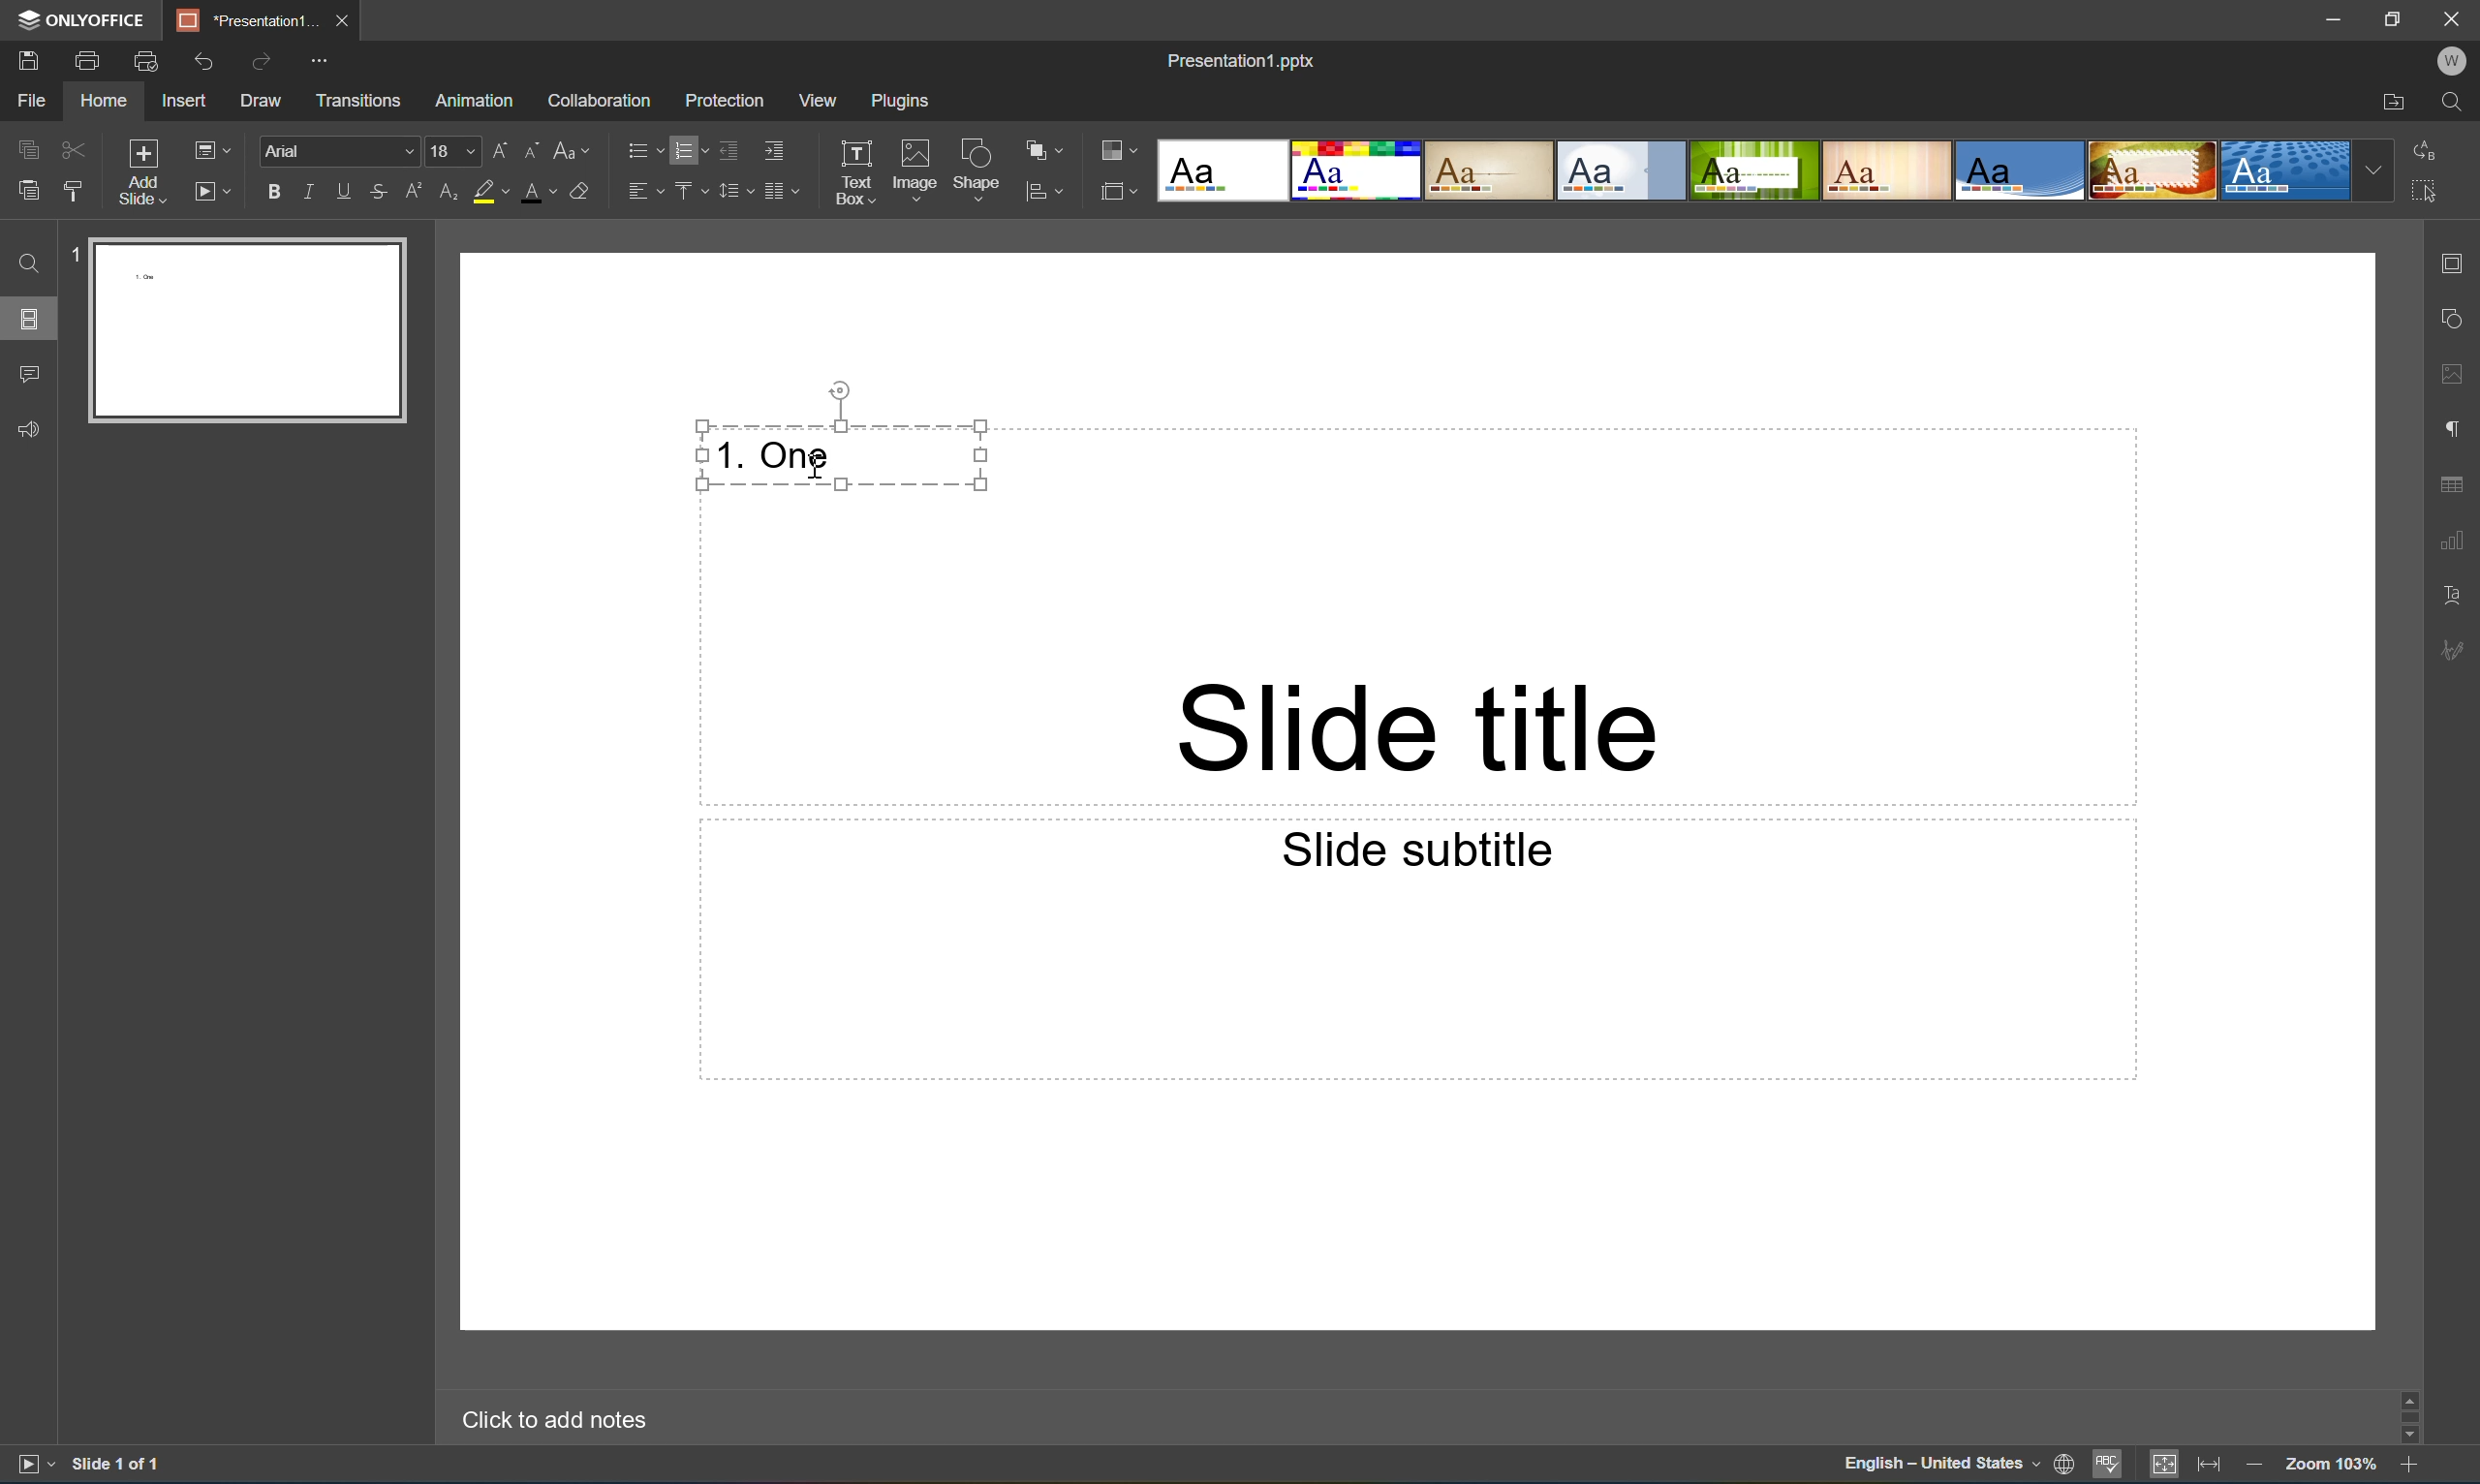 This screenshot has height=1484, width=2480. Describe the element at coordinates (783, 197) in the screenshot. I see `Insert columns` at that location.